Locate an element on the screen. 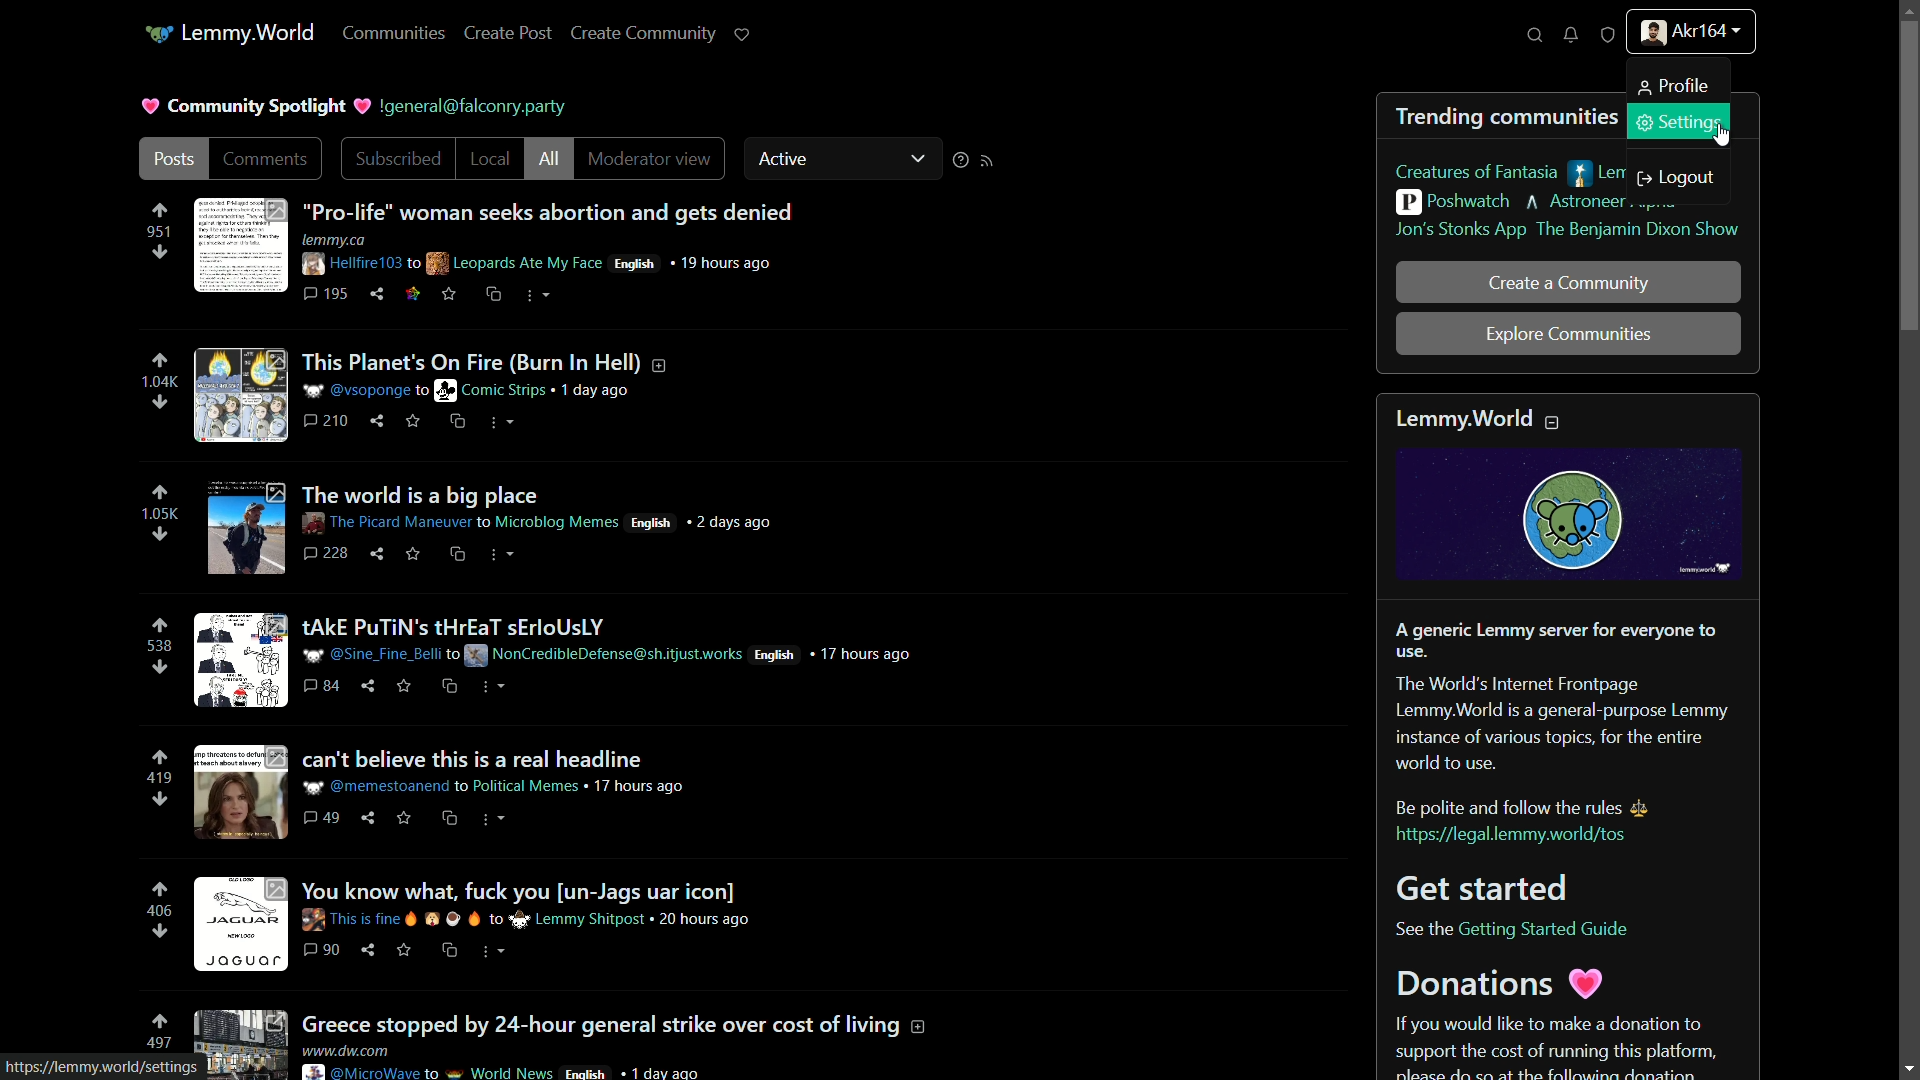 The image size is (1920, 1080). post-1 is located at coordinates (494, 248).